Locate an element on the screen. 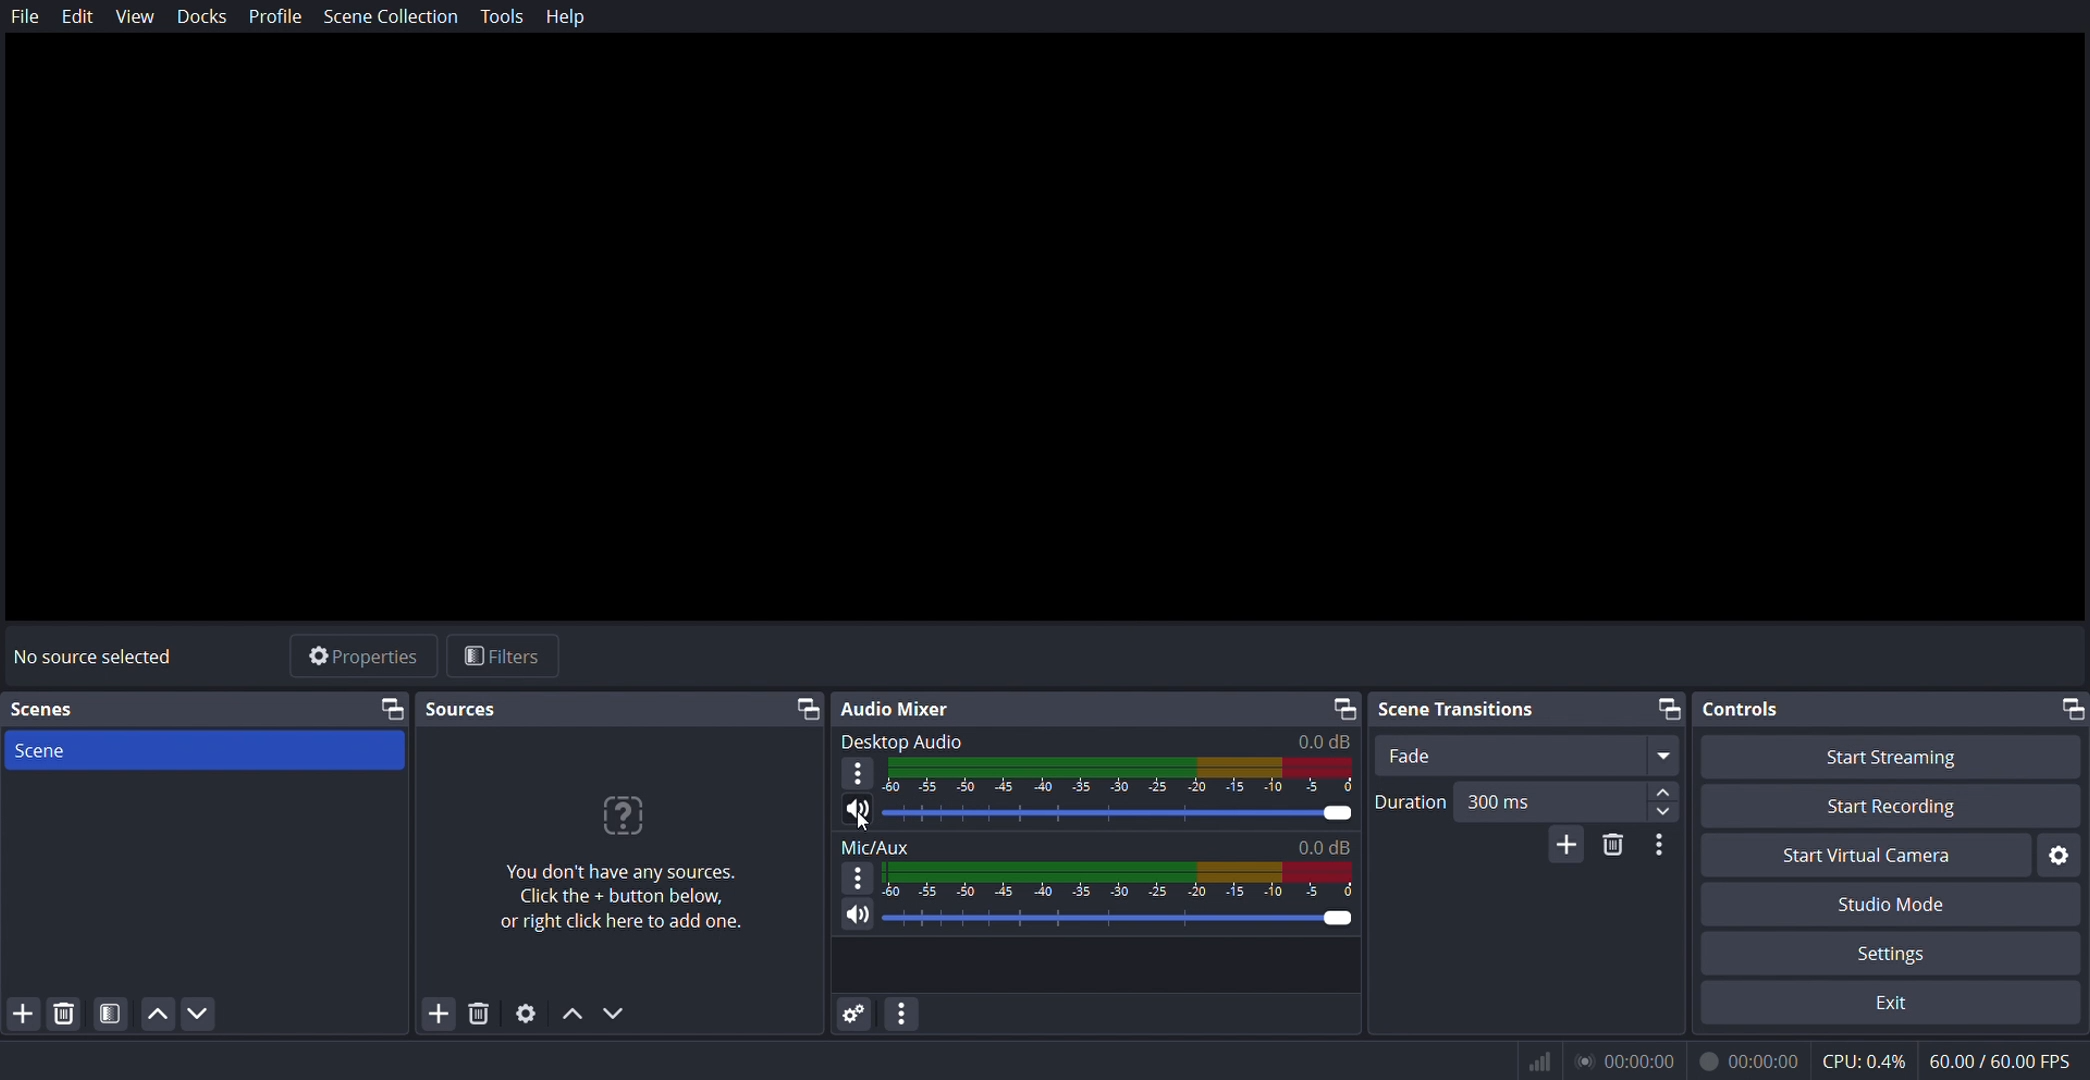 The height and width of the screenshot is (1080, 2090). options is located at coordinates (857, 882).